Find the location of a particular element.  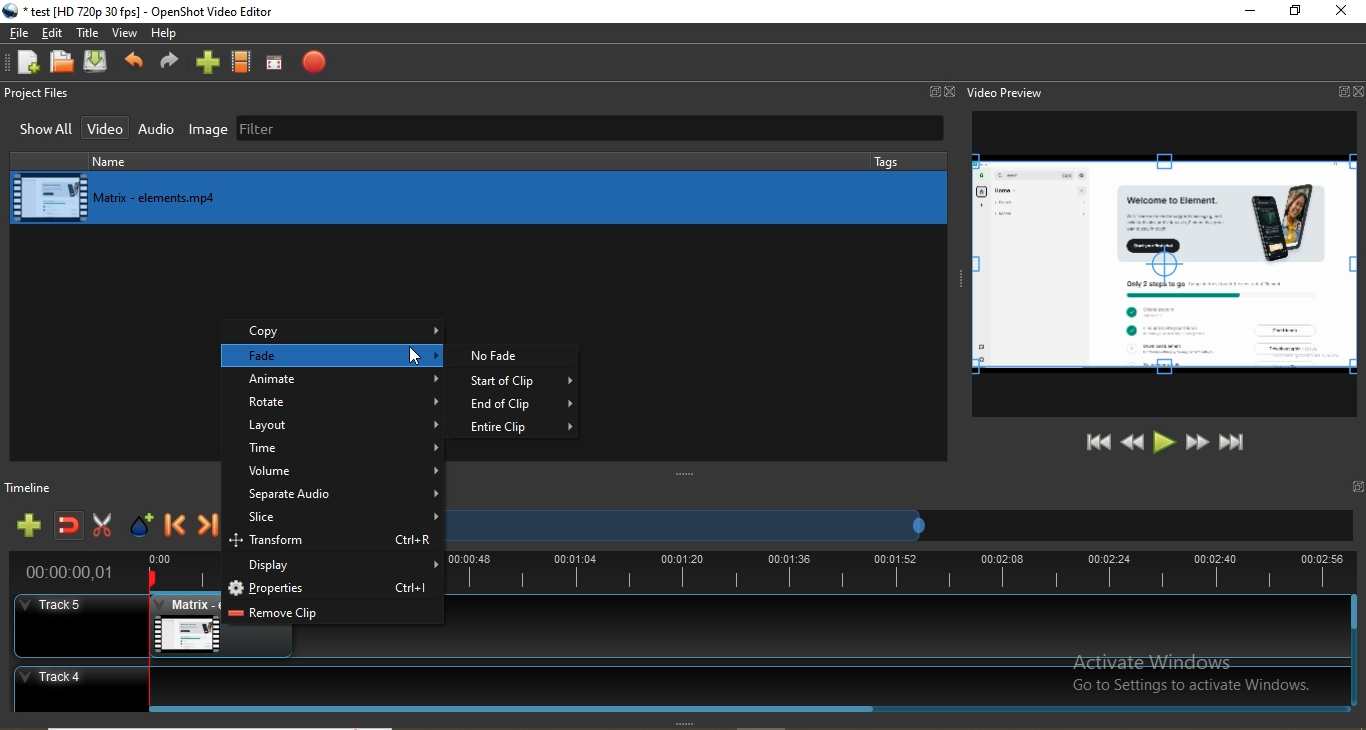

Add marker is located at coordinates (142, 529).